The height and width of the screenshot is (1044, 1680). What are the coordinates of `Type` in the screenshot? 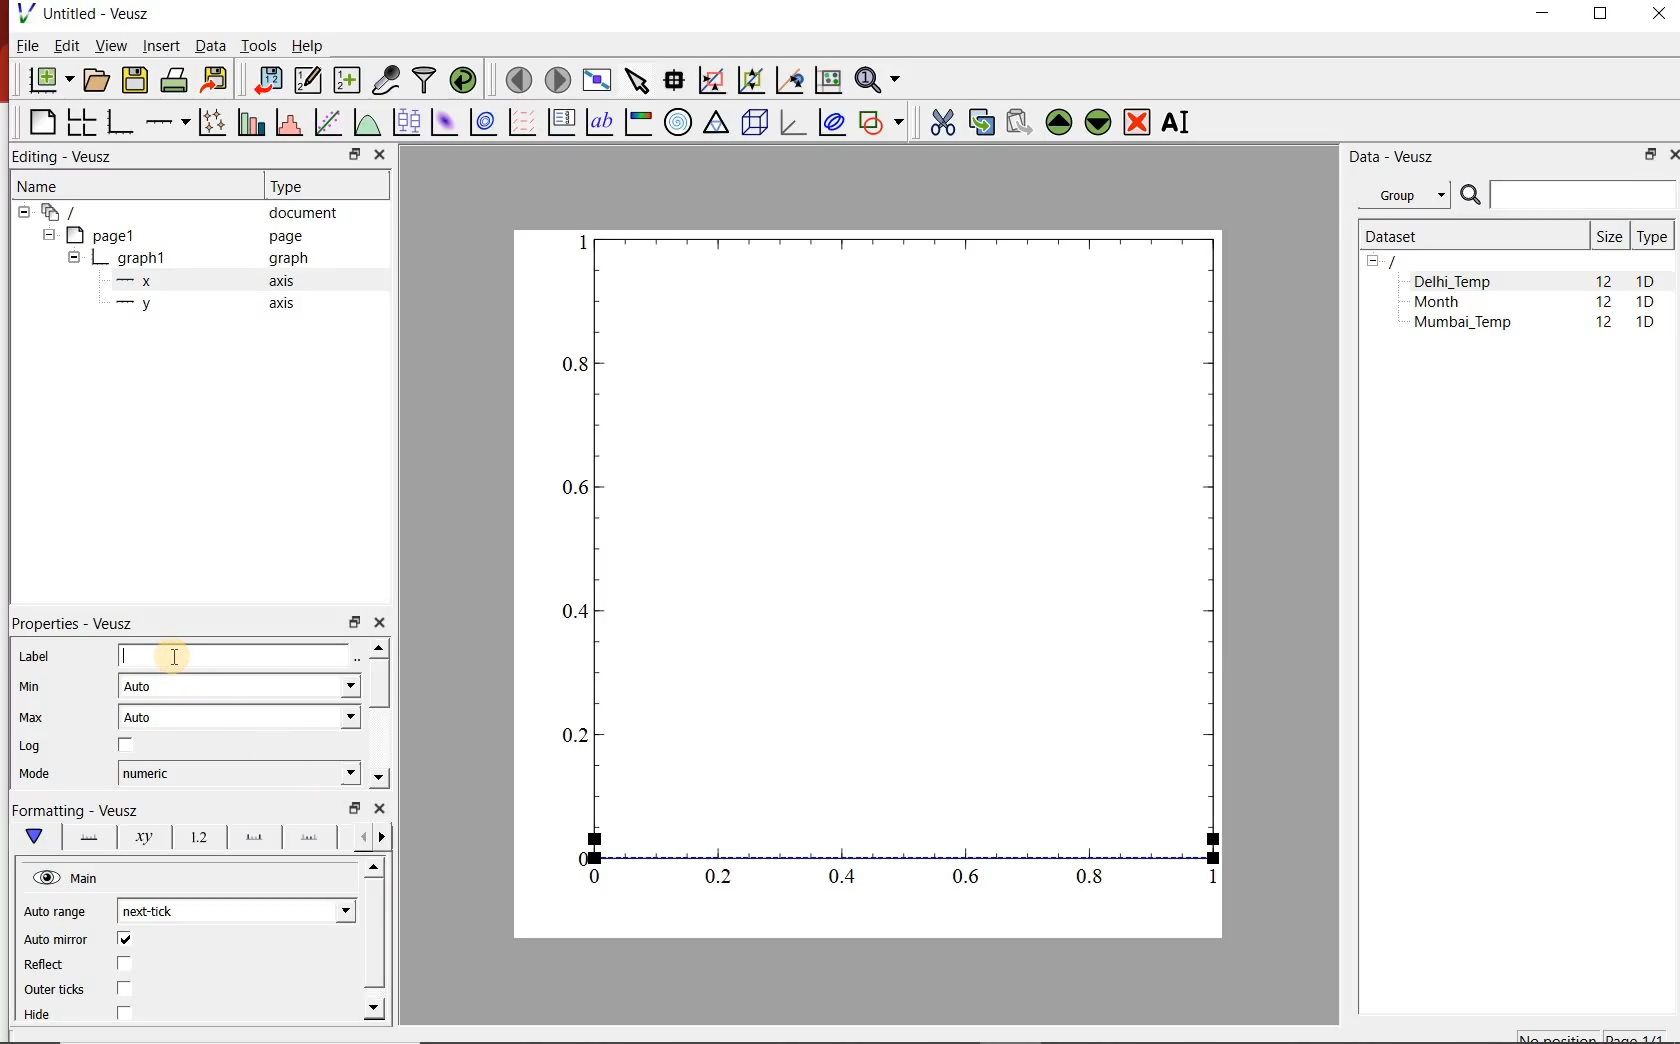 It's located at (295, 186).